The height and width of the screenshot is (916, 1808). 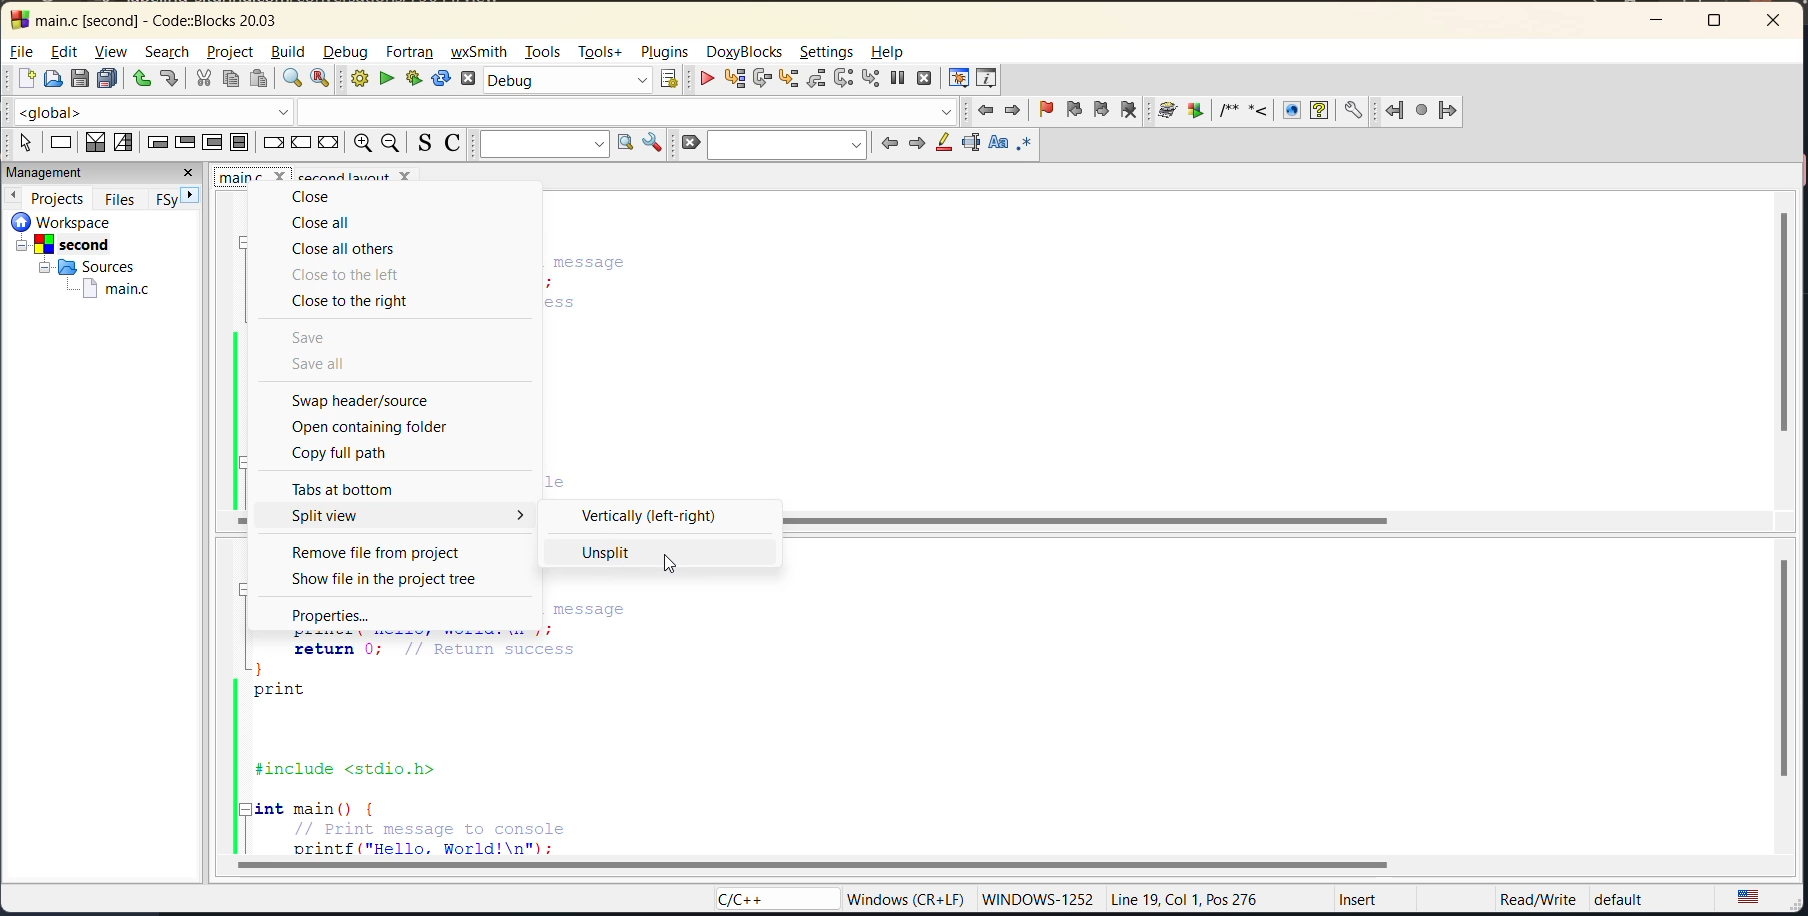 I want to click on search, so click(x=167, y=52).